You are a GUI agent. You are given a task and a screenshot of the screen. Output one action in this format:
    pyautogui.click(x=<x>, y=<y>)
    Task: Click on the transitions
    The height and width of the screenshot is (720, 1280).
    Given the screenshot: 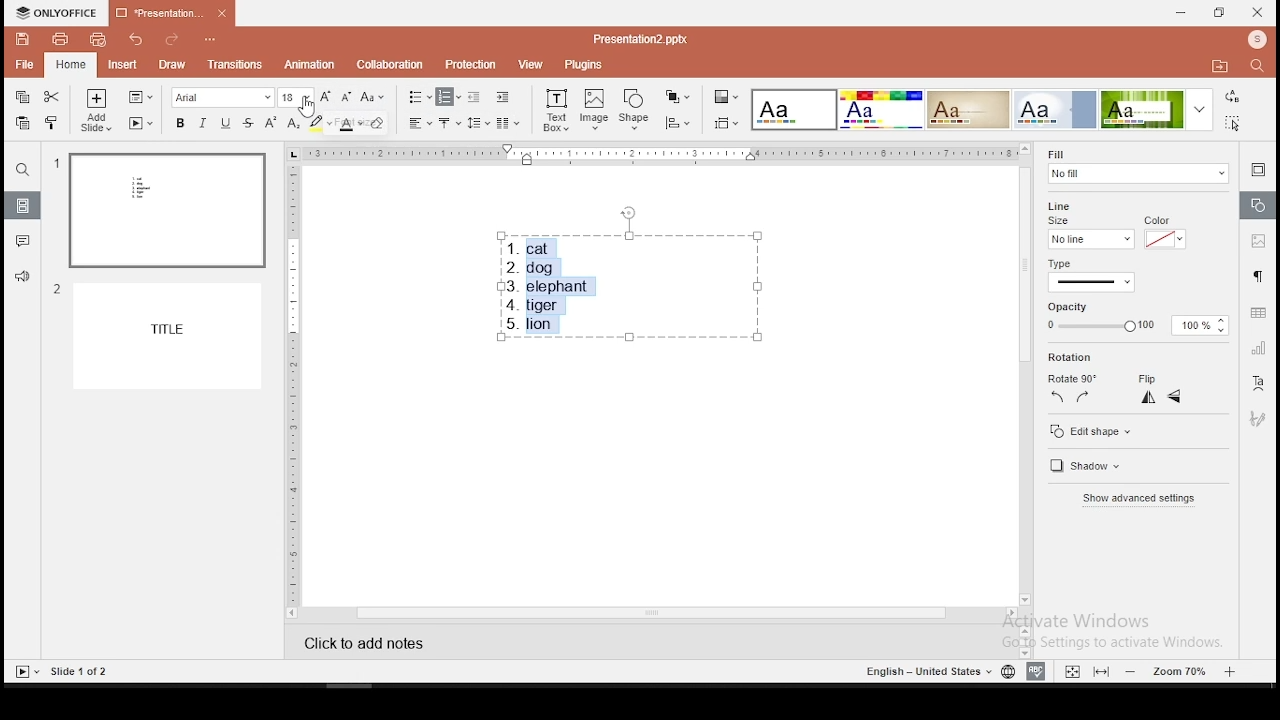 What is the action you would take?
    pyautogui.click(x=236, y=67)
    